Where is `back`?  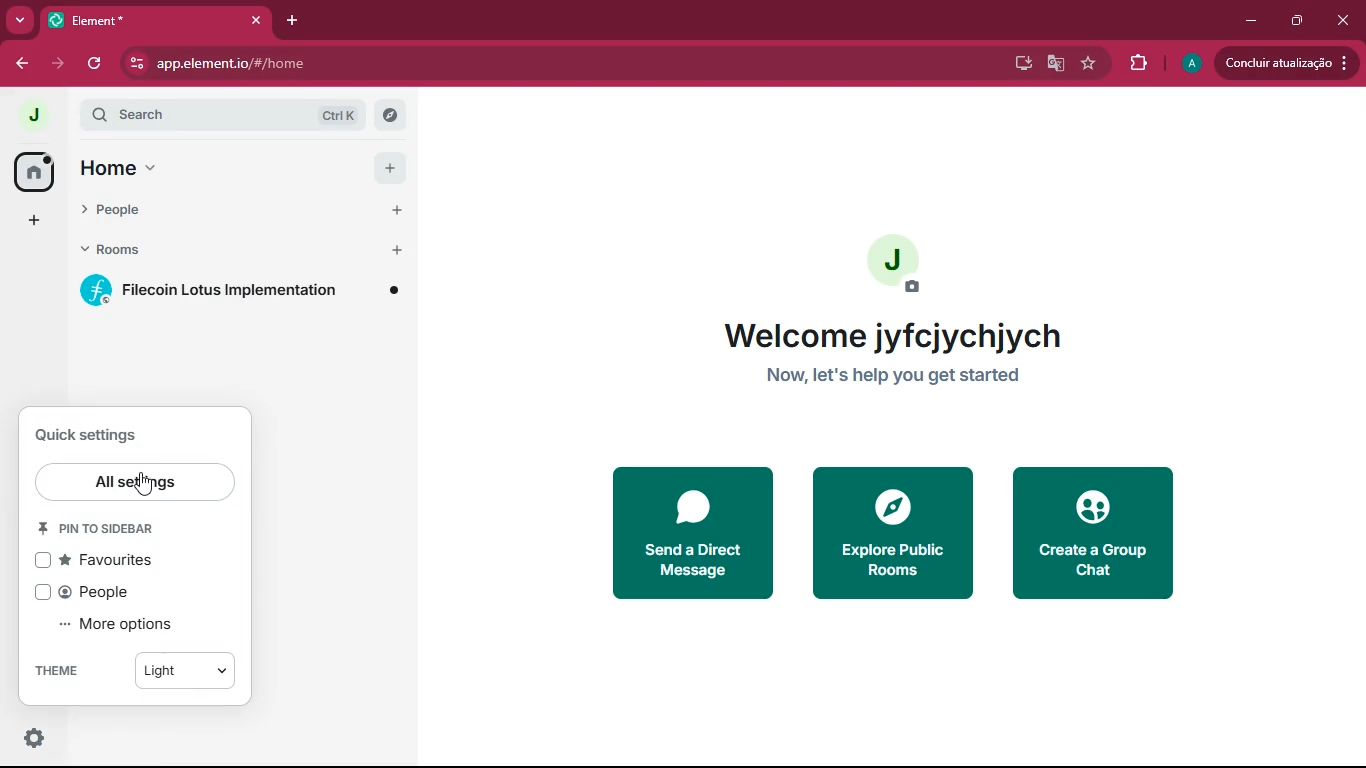
back is located at coordinates (16, 65).